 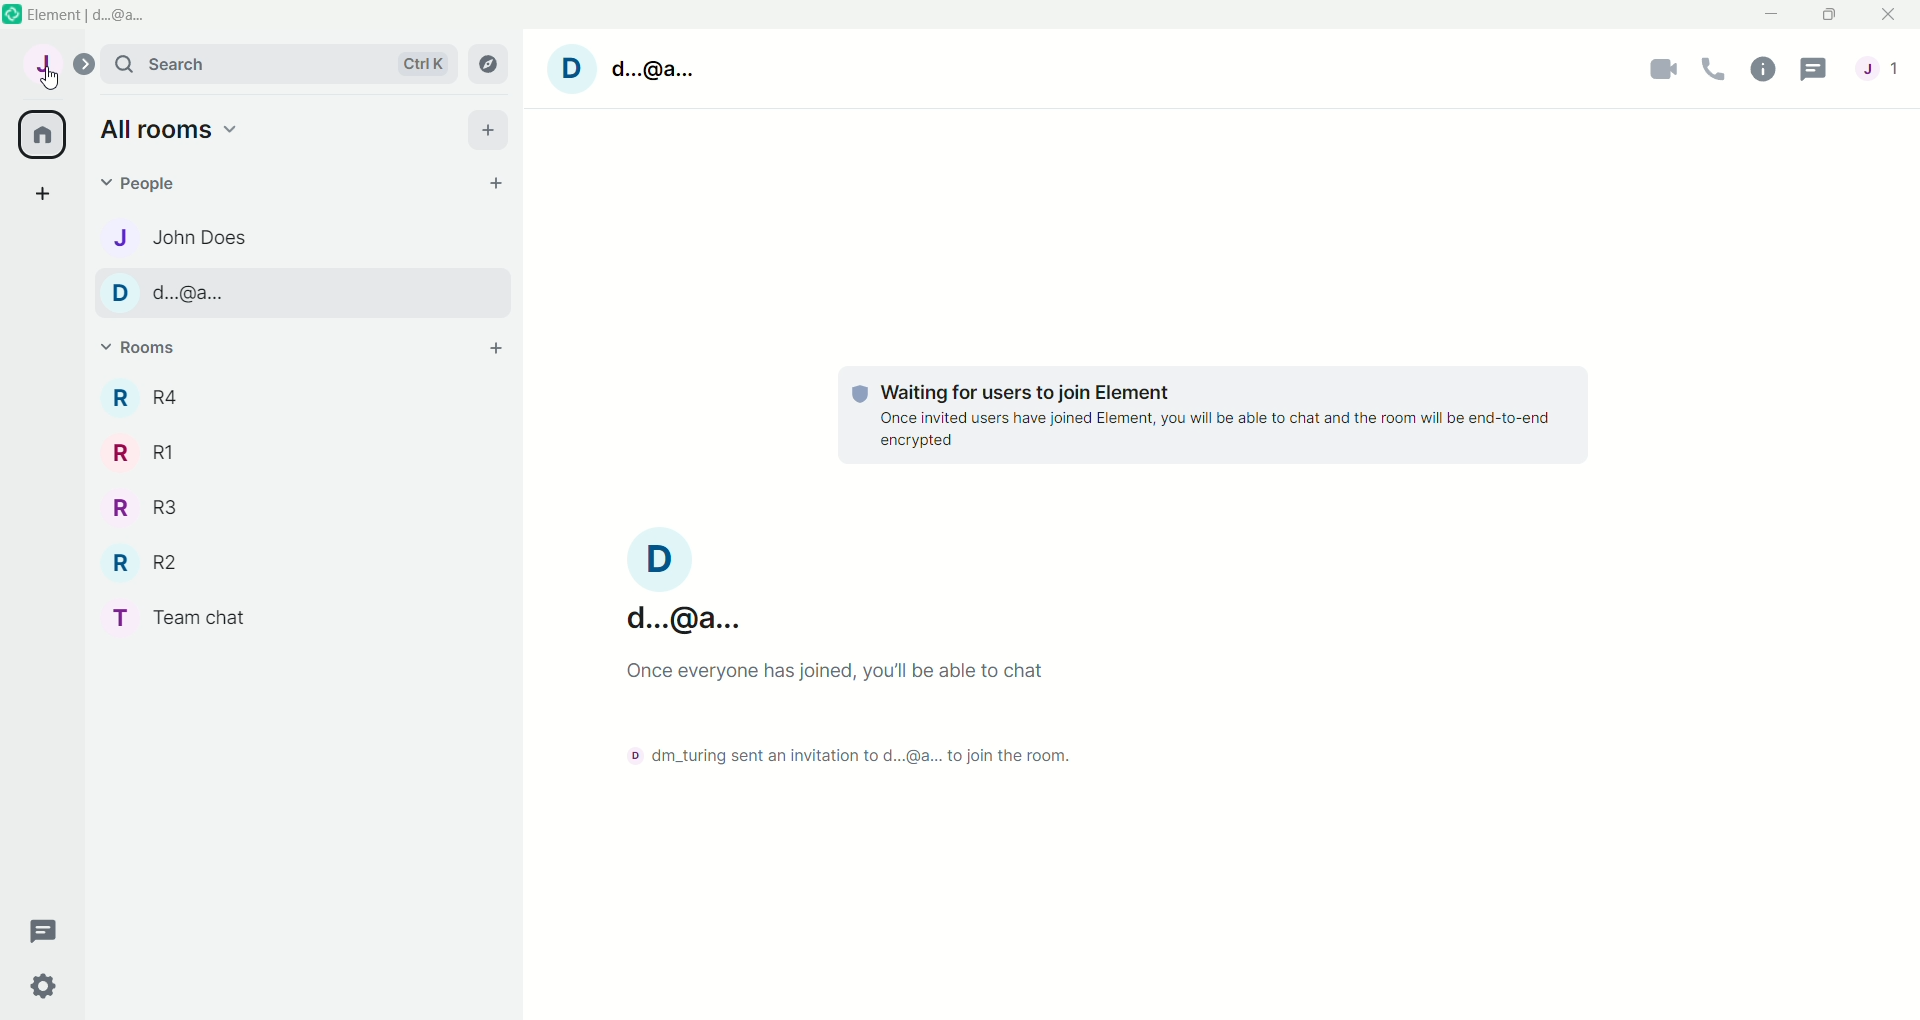 What do you see at coordinates (55, 985) in the screenshot?
I see `Quick settings` at bounding box center [55, 985].